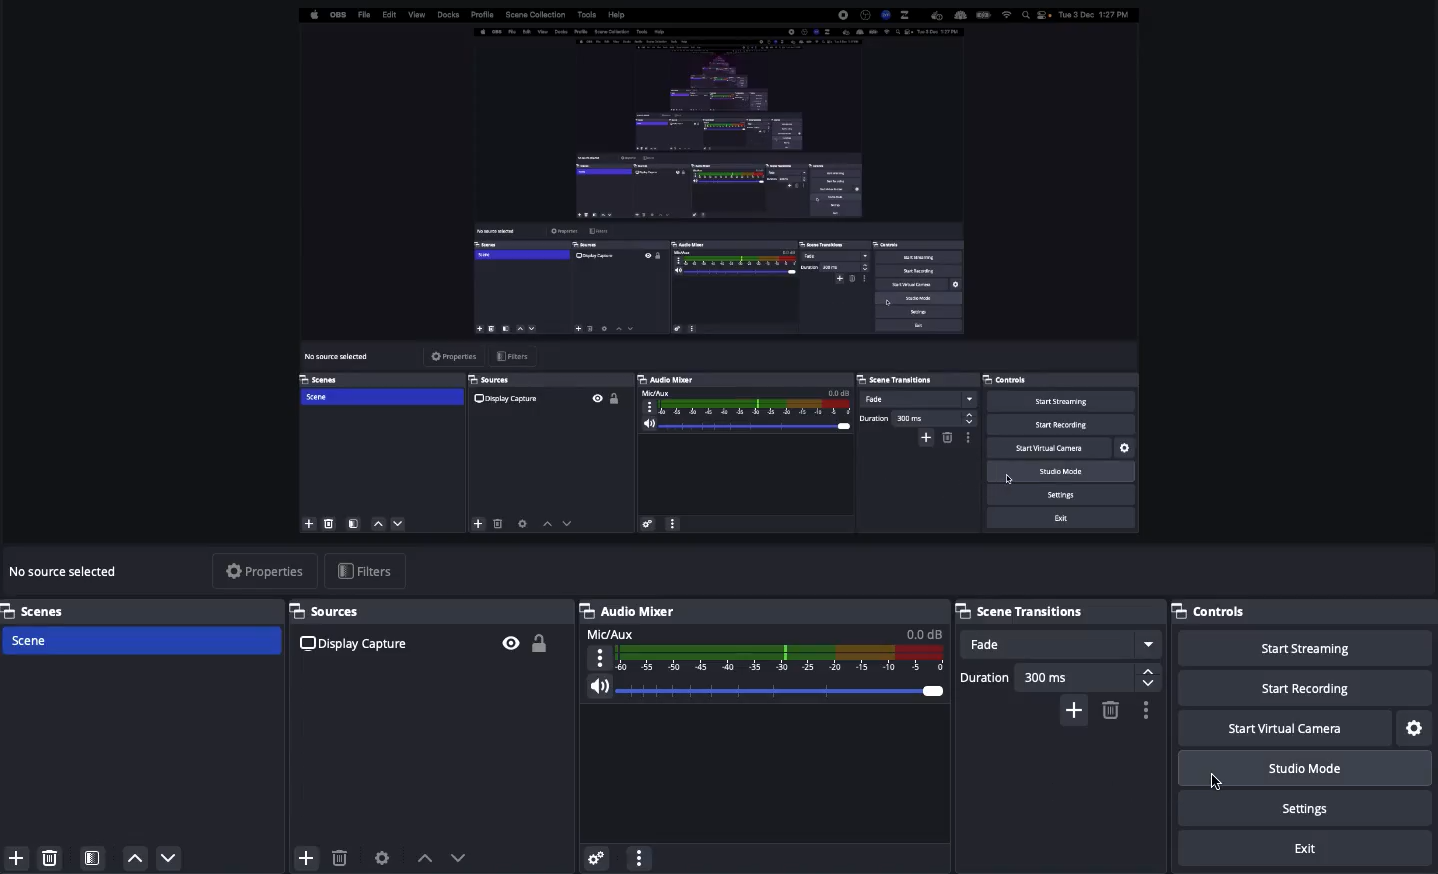 This screenshot has height=874, width=1438. Describe the element at coordinates (1305, 769) in the screenshot. I see `Studio mode` at that location.